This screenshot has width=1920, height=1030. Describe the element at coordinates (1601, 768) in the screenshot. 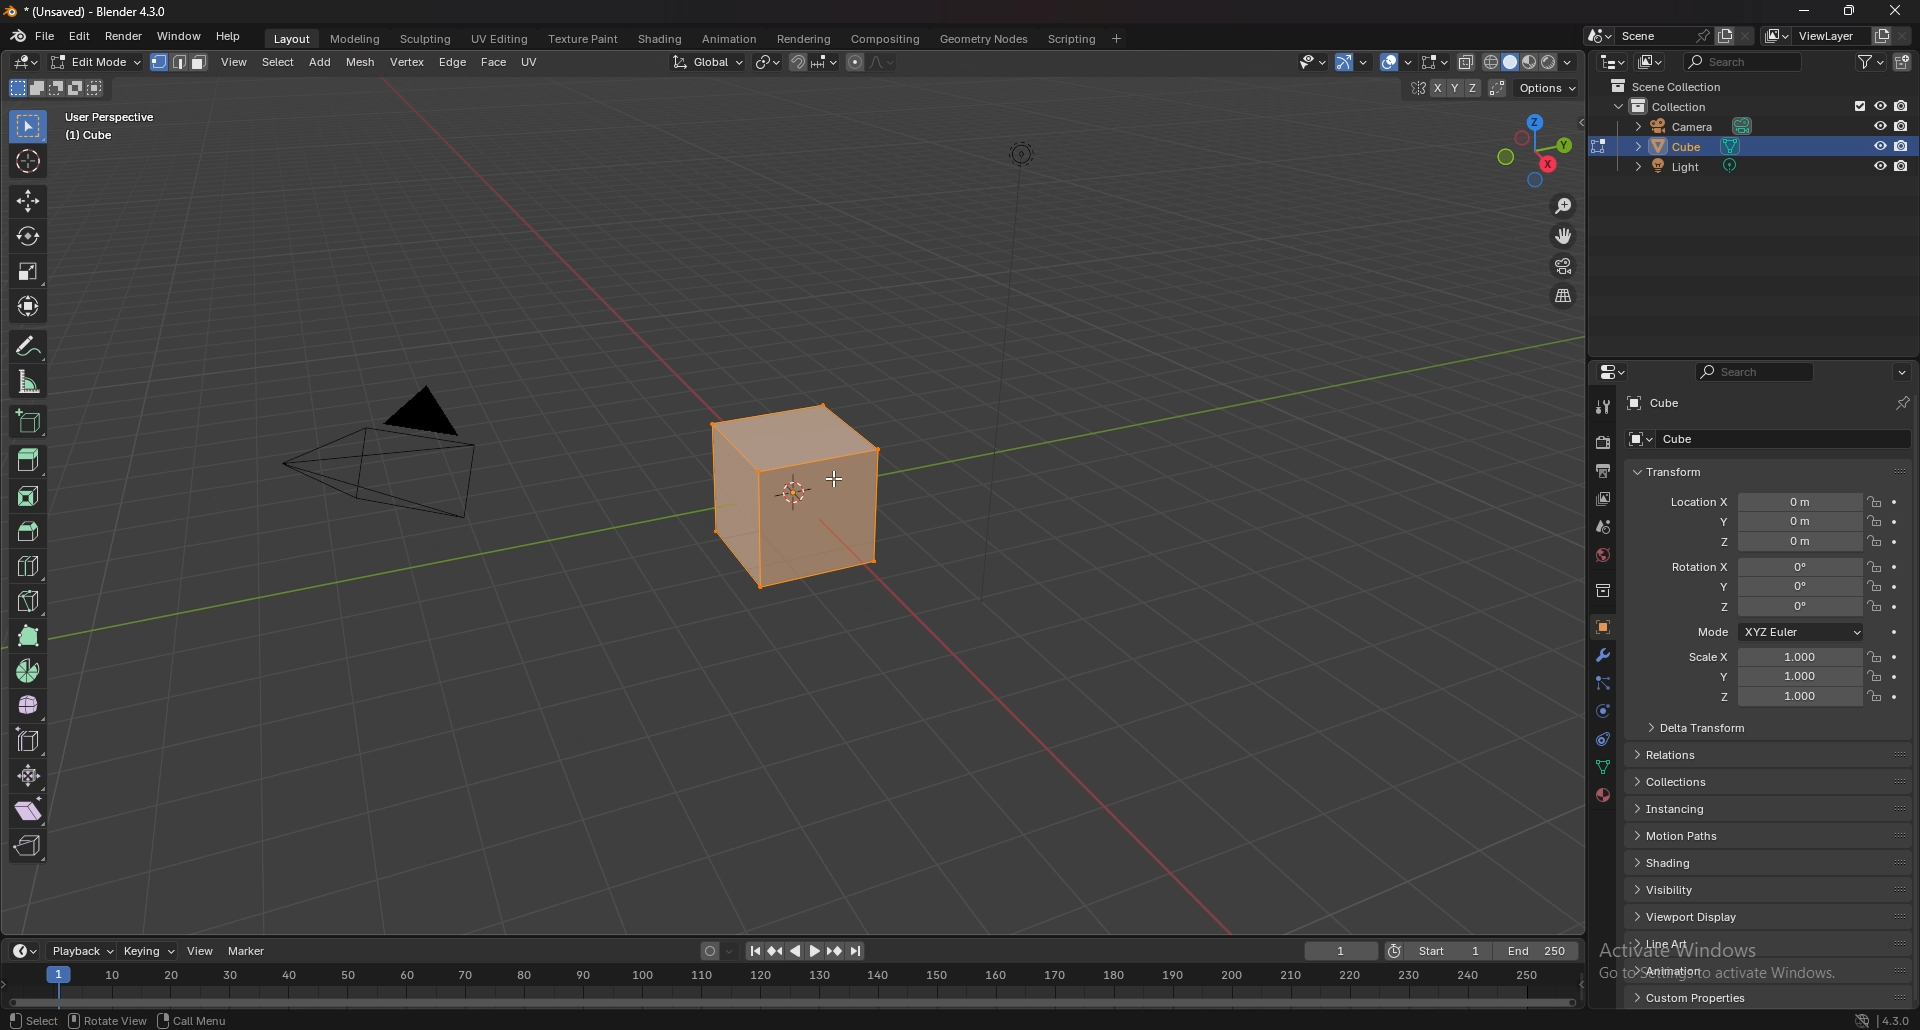

I see `data` at that location.